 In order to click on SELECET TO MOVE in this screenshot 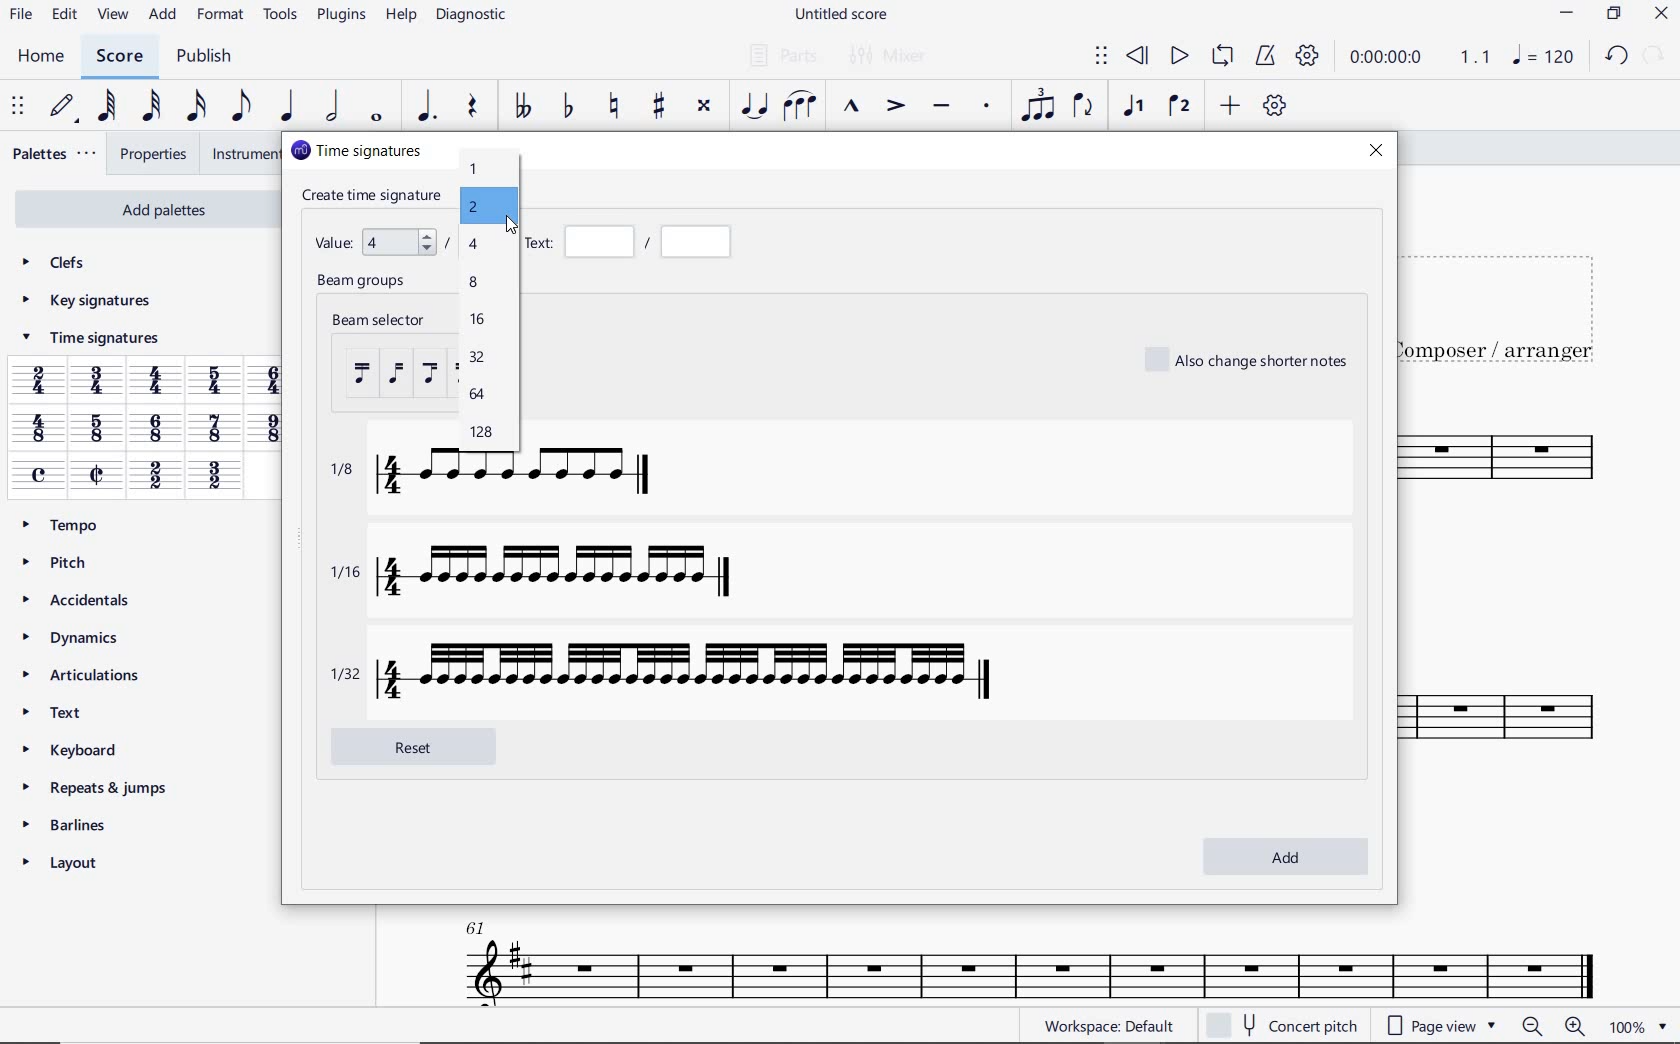, I will do `click(21, 108)`.